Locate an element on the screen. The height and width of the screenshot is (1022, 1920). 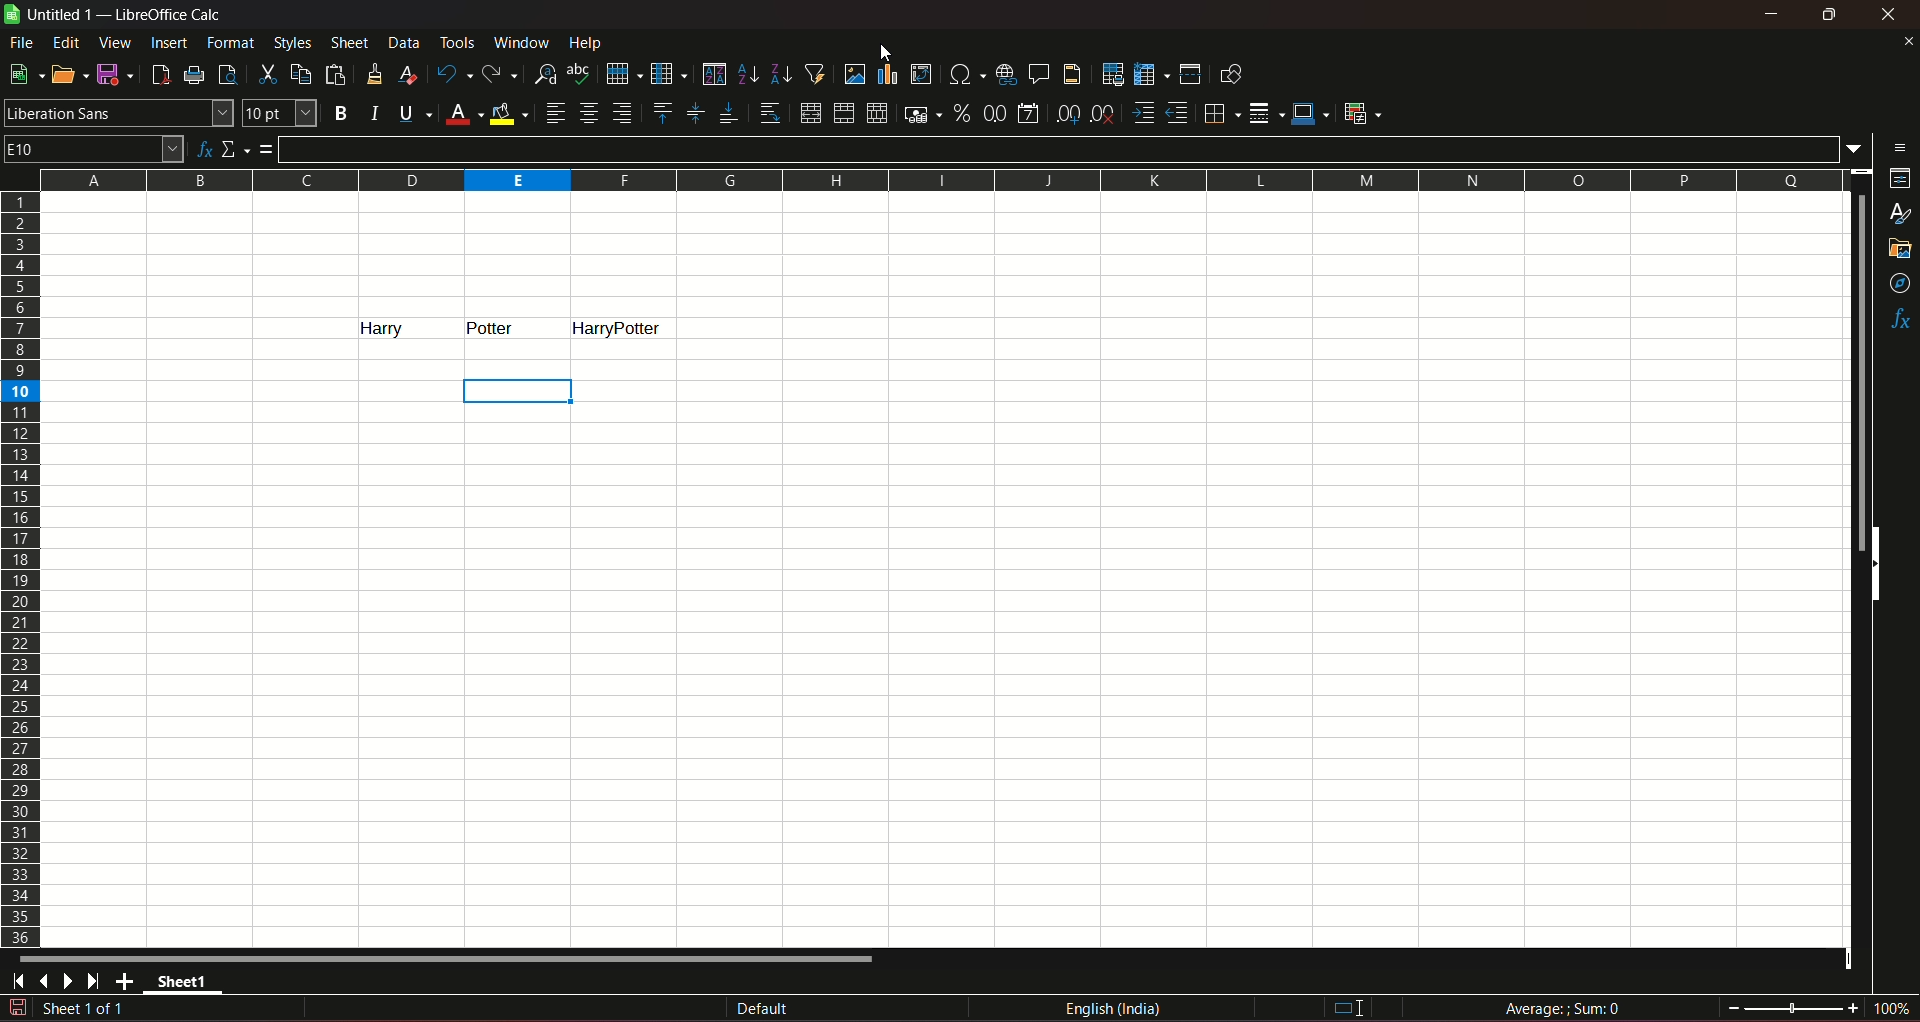
gallery is located at coordinates (1898, 249).